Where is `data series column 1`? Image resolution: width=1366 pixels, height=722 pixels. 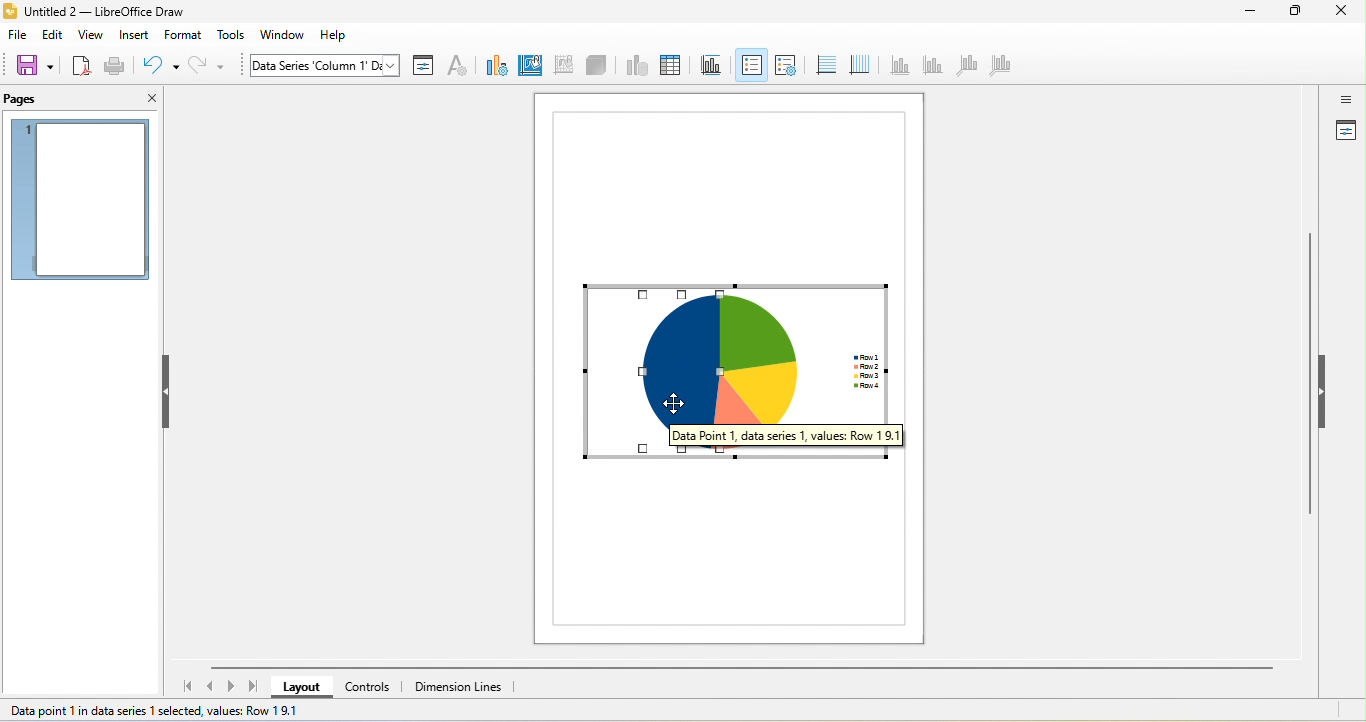
data series column 1 is located at coordinates (323, 65).